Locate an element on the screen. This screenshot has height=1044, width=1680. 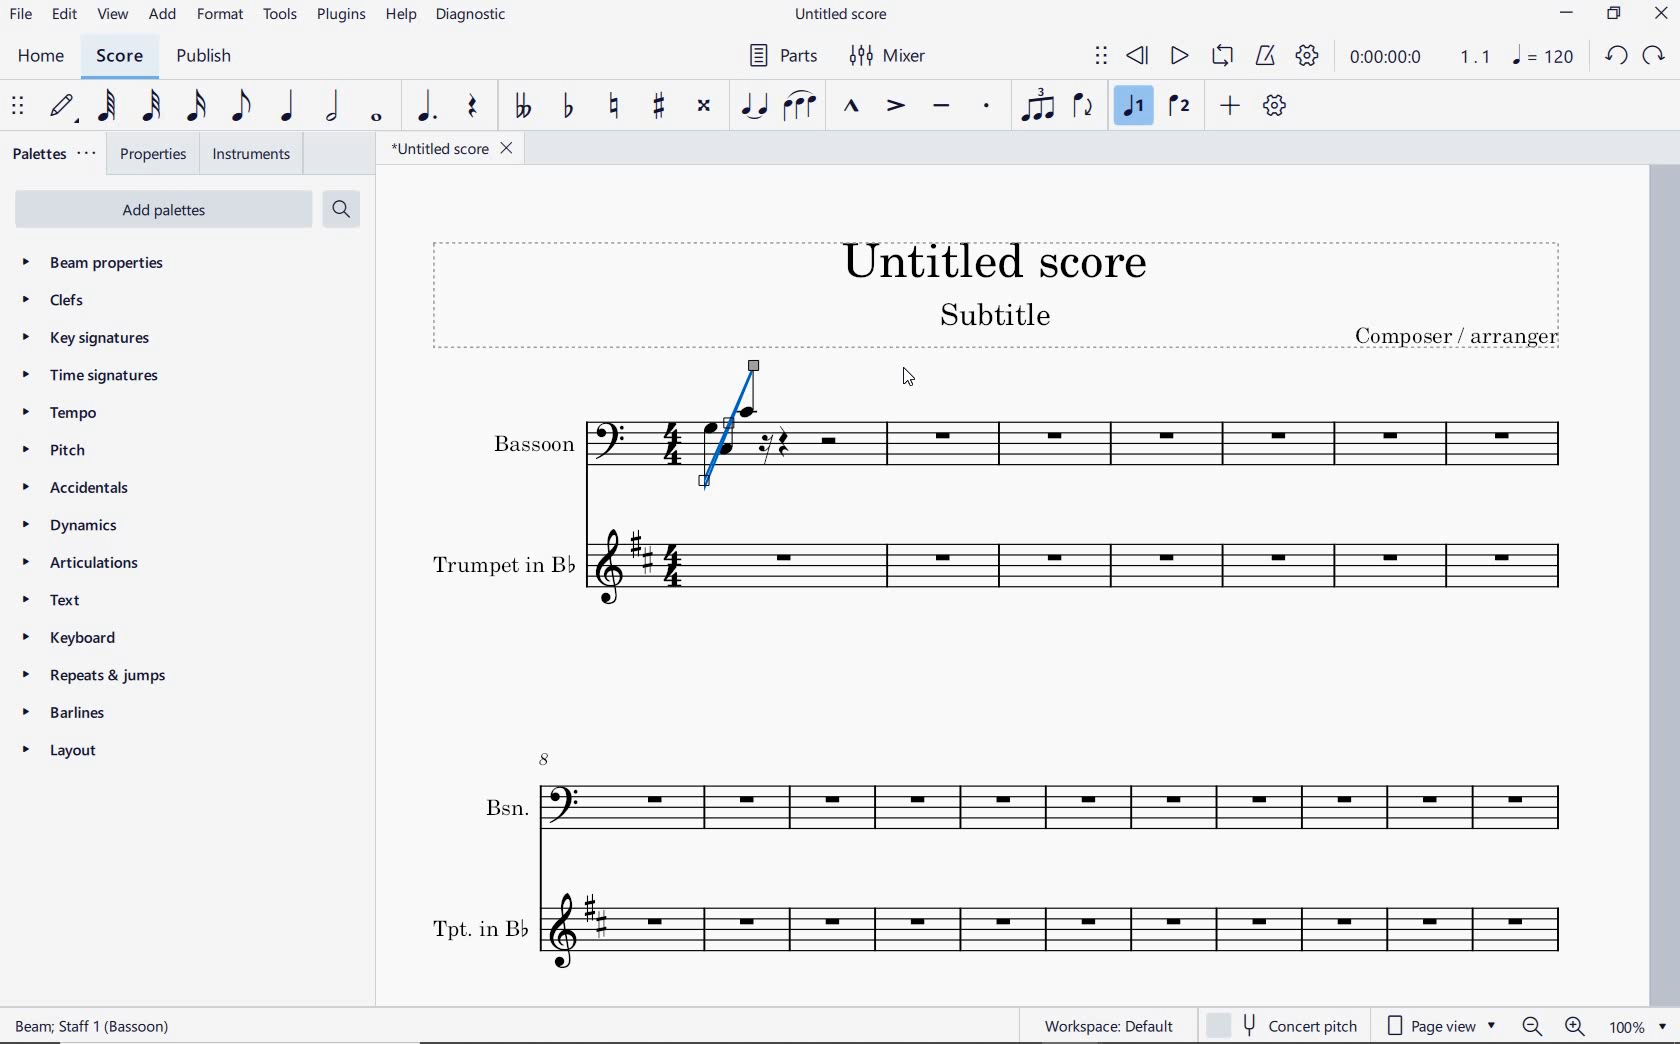
toggle sharp is located at coordinates (658, 107).